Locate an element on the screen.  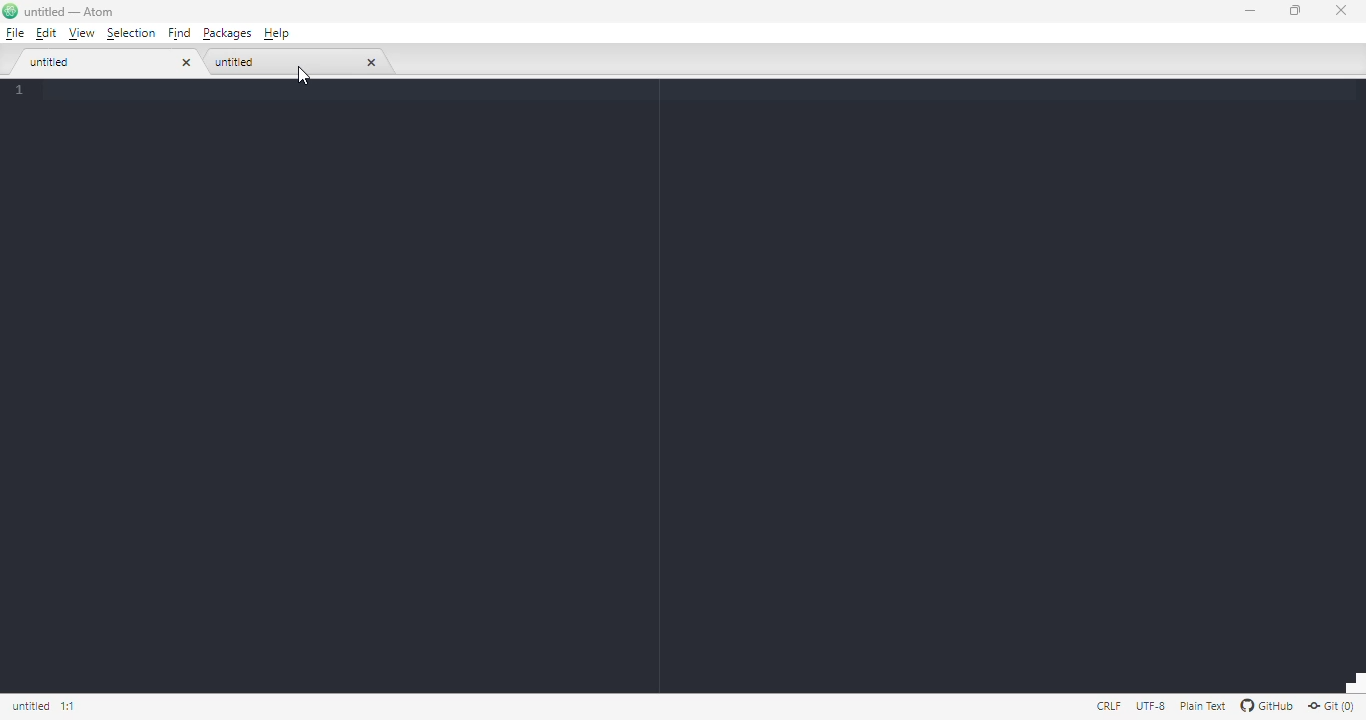
GitHub is located at coordinates (1267, 705).